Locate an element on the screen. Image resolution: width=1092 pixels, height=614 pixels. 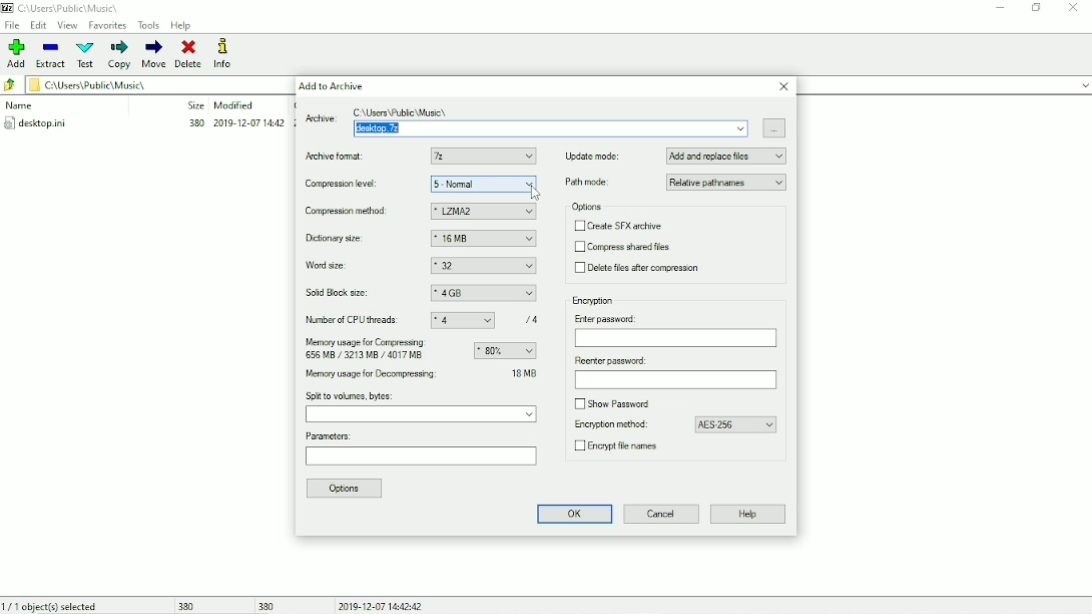
Info is located at coordinates (223, 53).